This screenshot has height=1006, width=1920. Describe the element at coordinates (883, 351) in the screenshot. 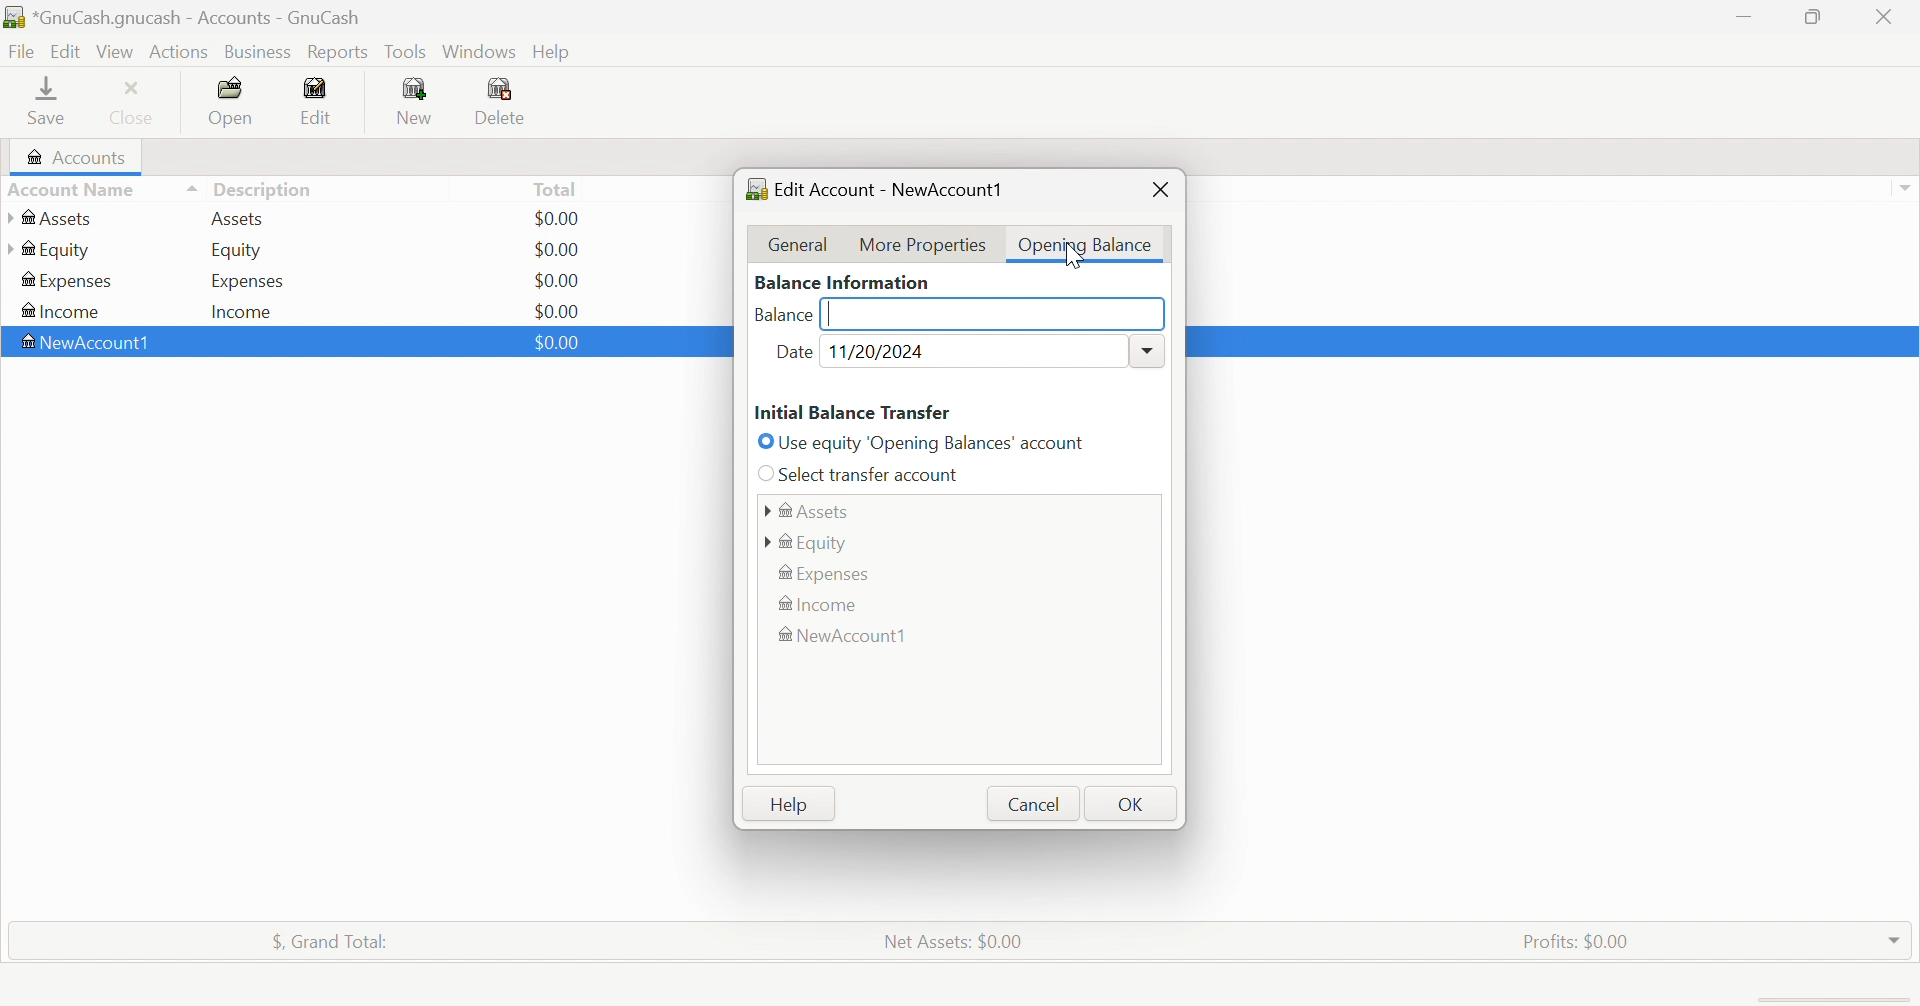

I see `11/20/2024` at that location.